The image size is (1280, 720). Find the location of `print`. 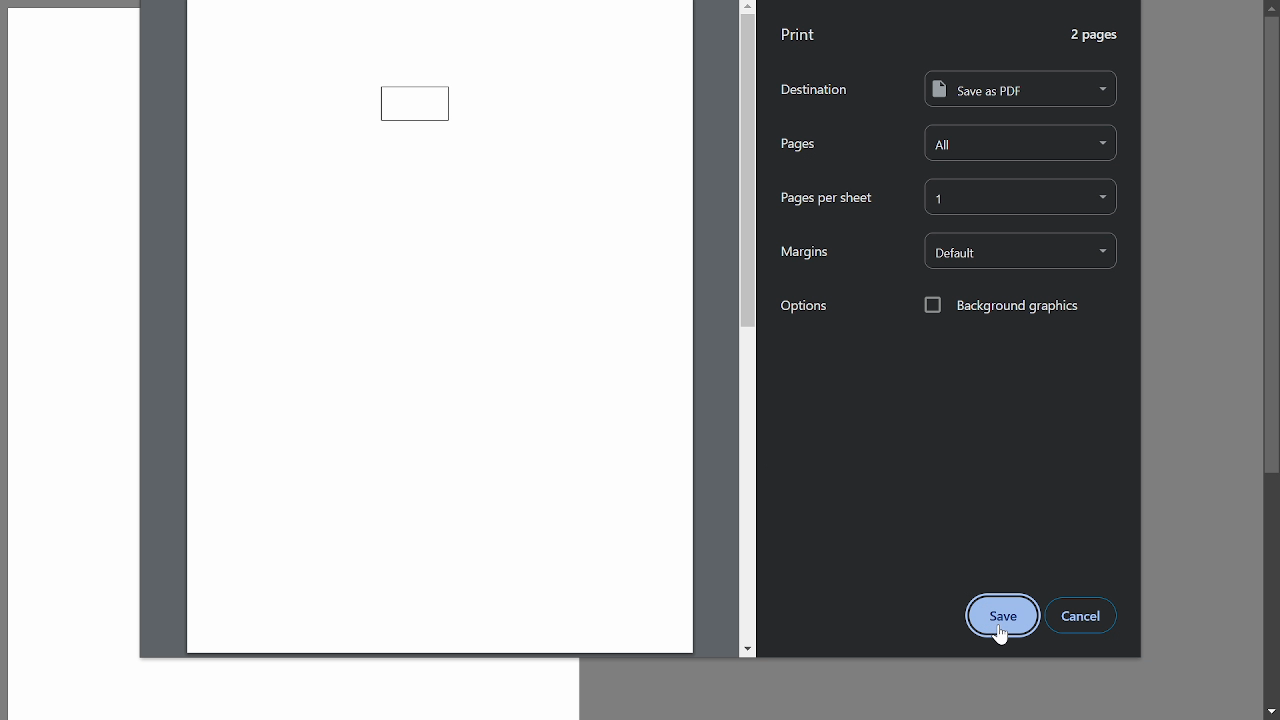

print is located at coordinates (803, 34).